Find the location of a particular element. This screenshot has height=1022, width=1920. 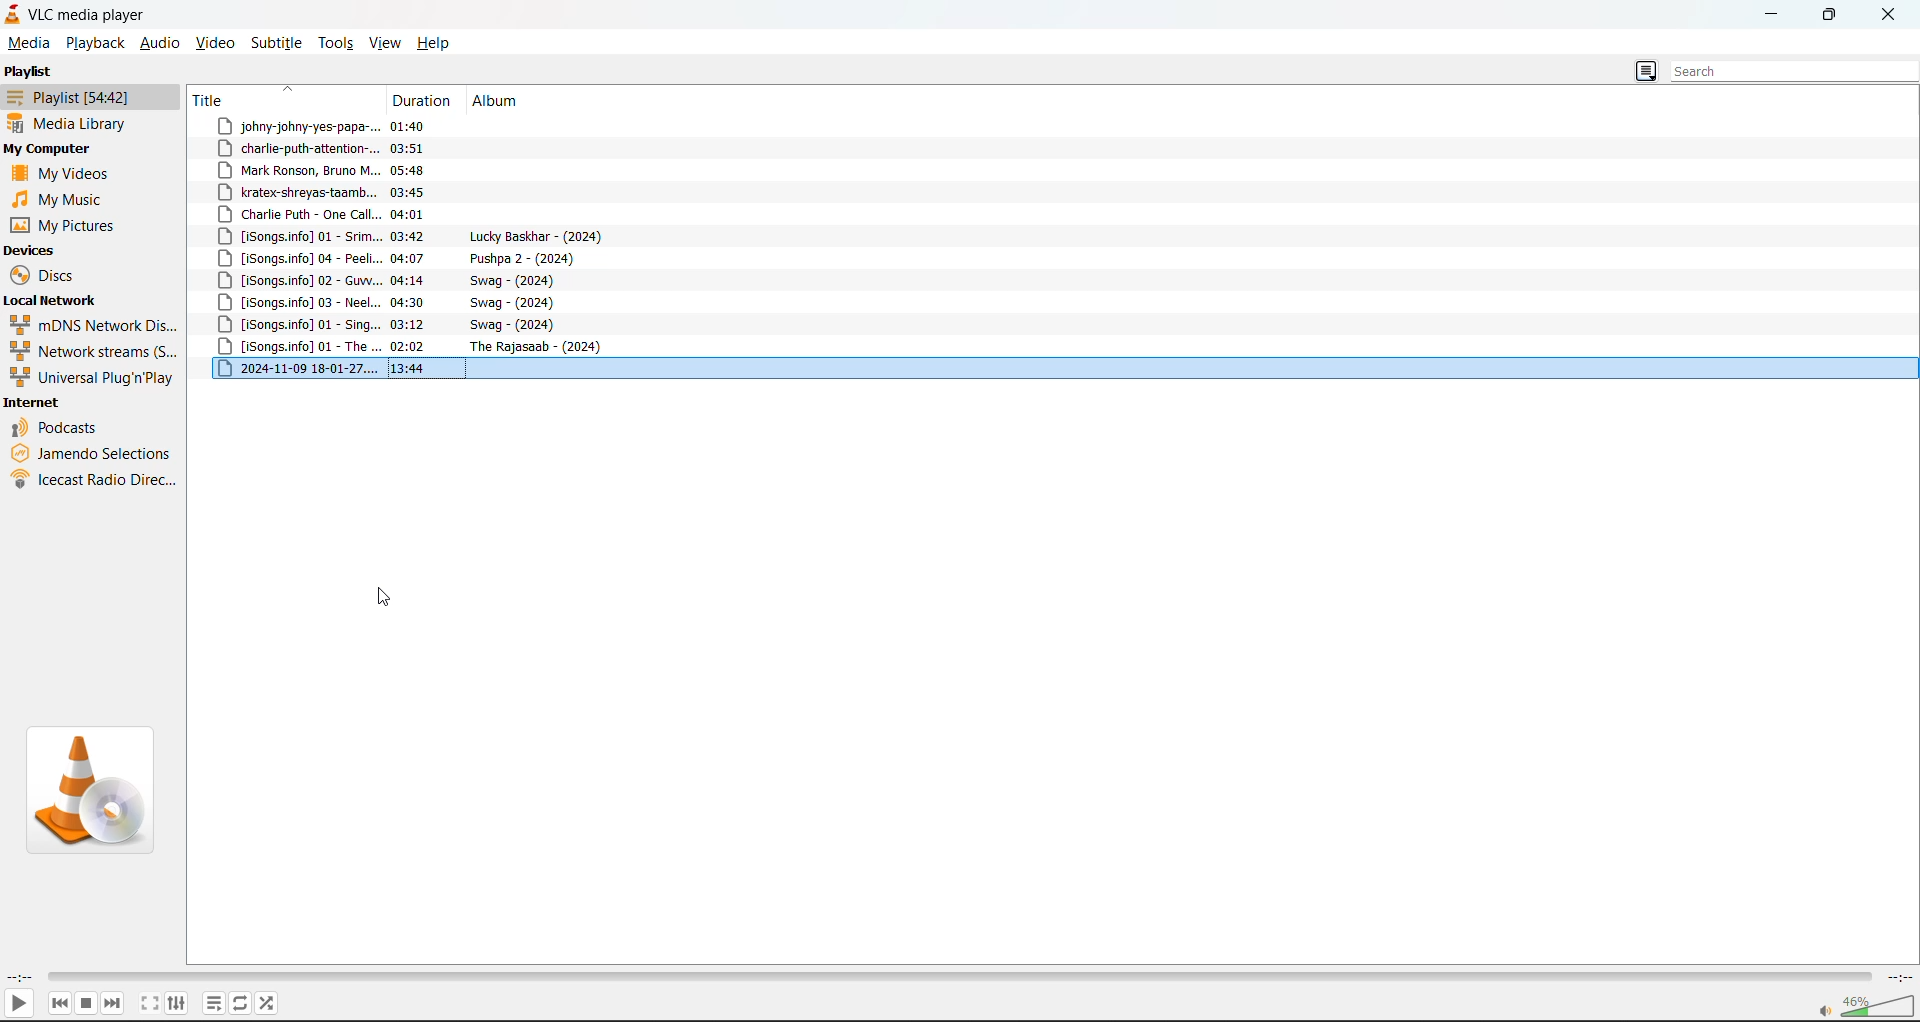

next is located at coordinates (114, 1002).